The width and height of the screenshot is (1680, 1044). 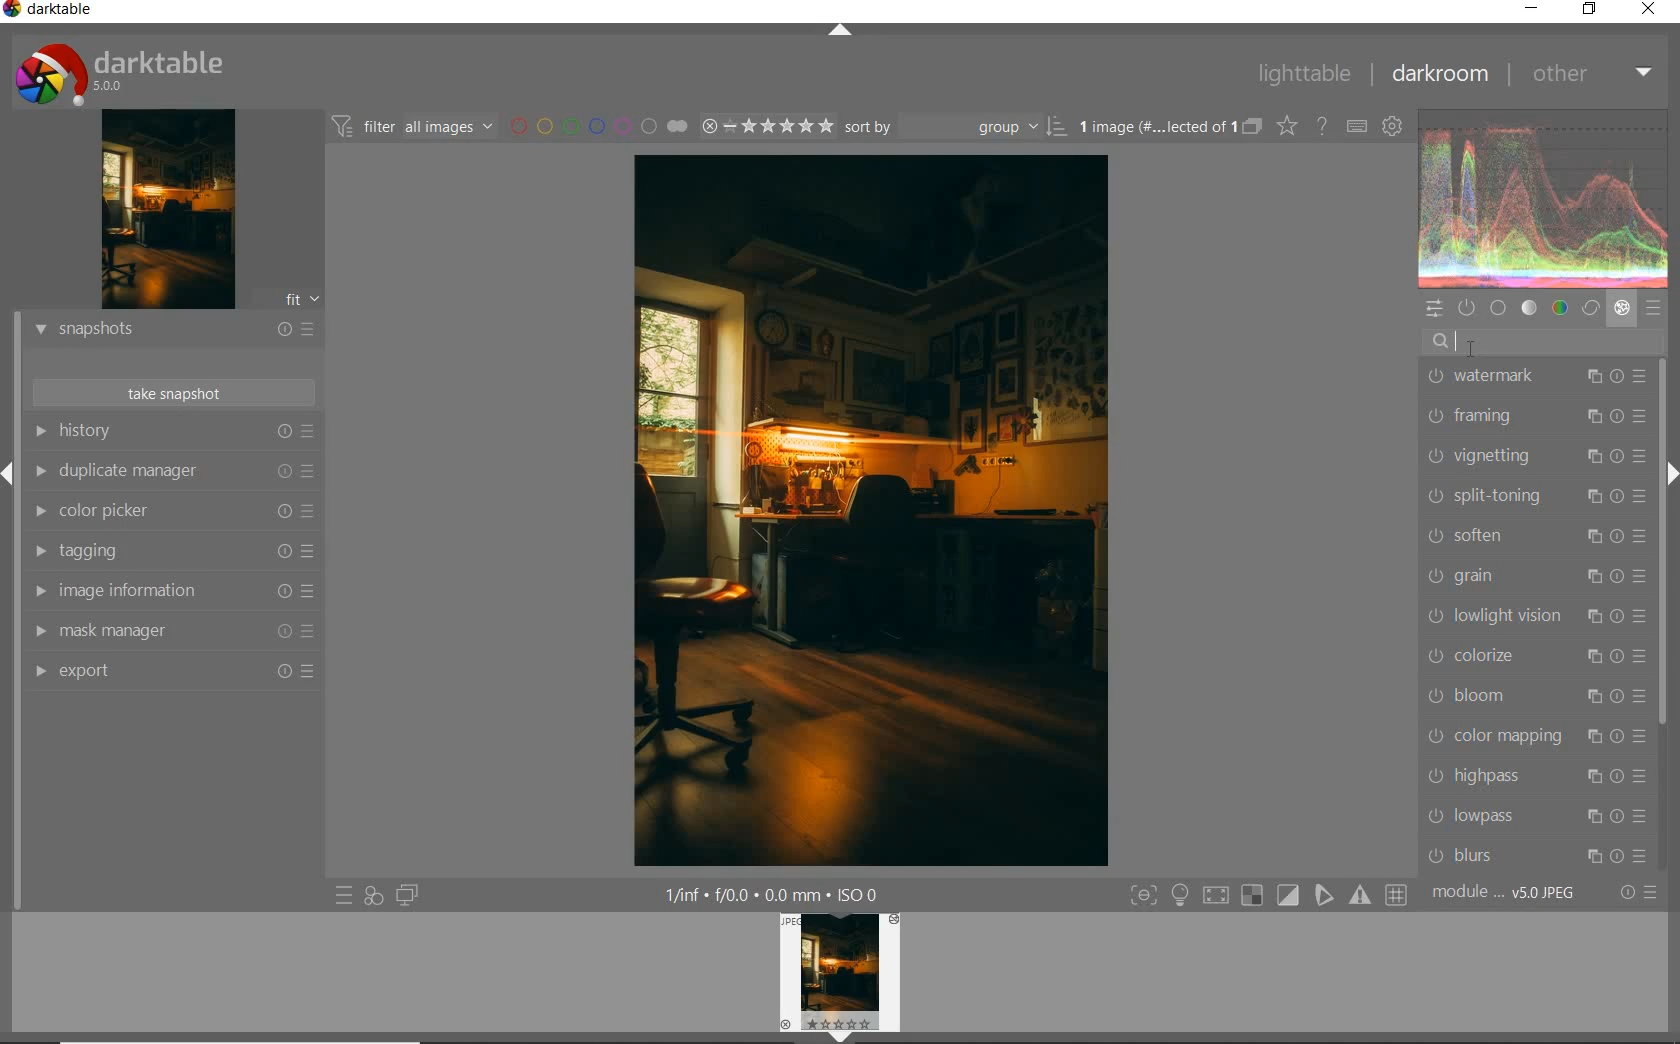 What do you see at coordinates (113, 75) in the screenshot?
I see `system logo` at bounding box center [113, 75].